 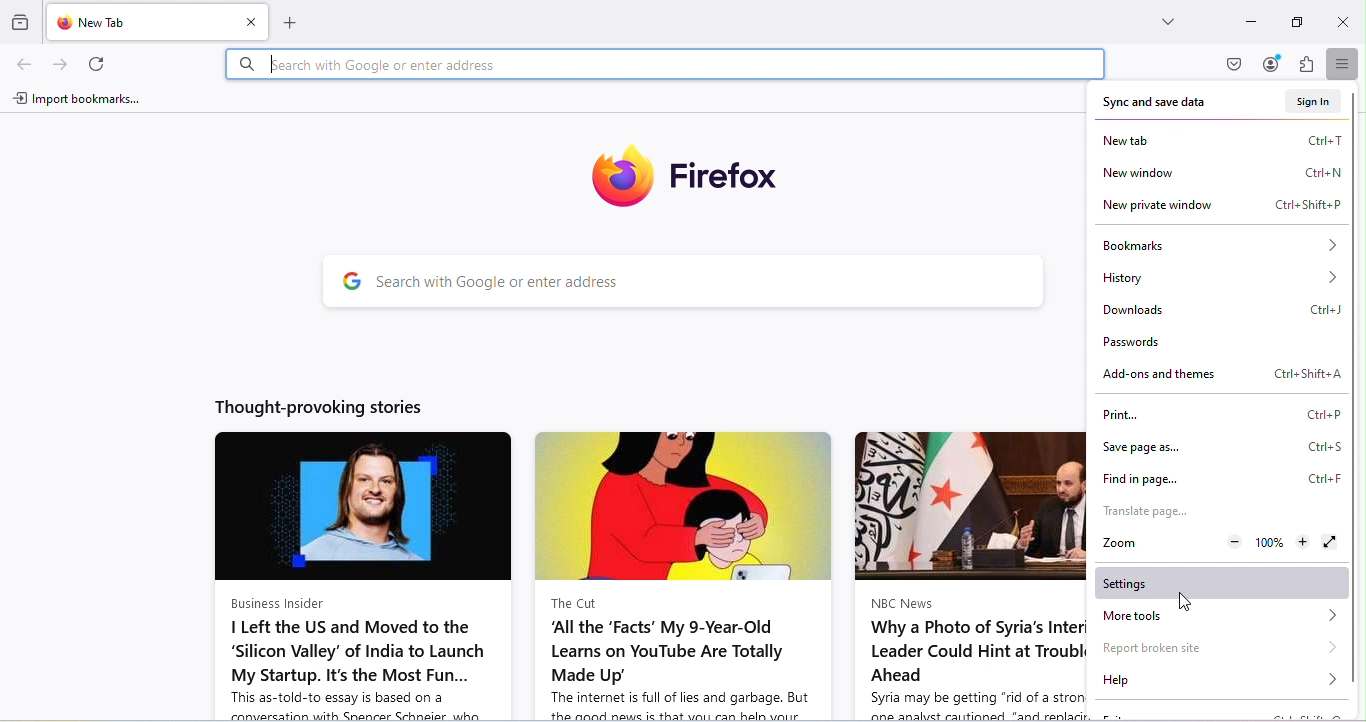 I want to click on Firefox icon, so click(x=669, y=170).